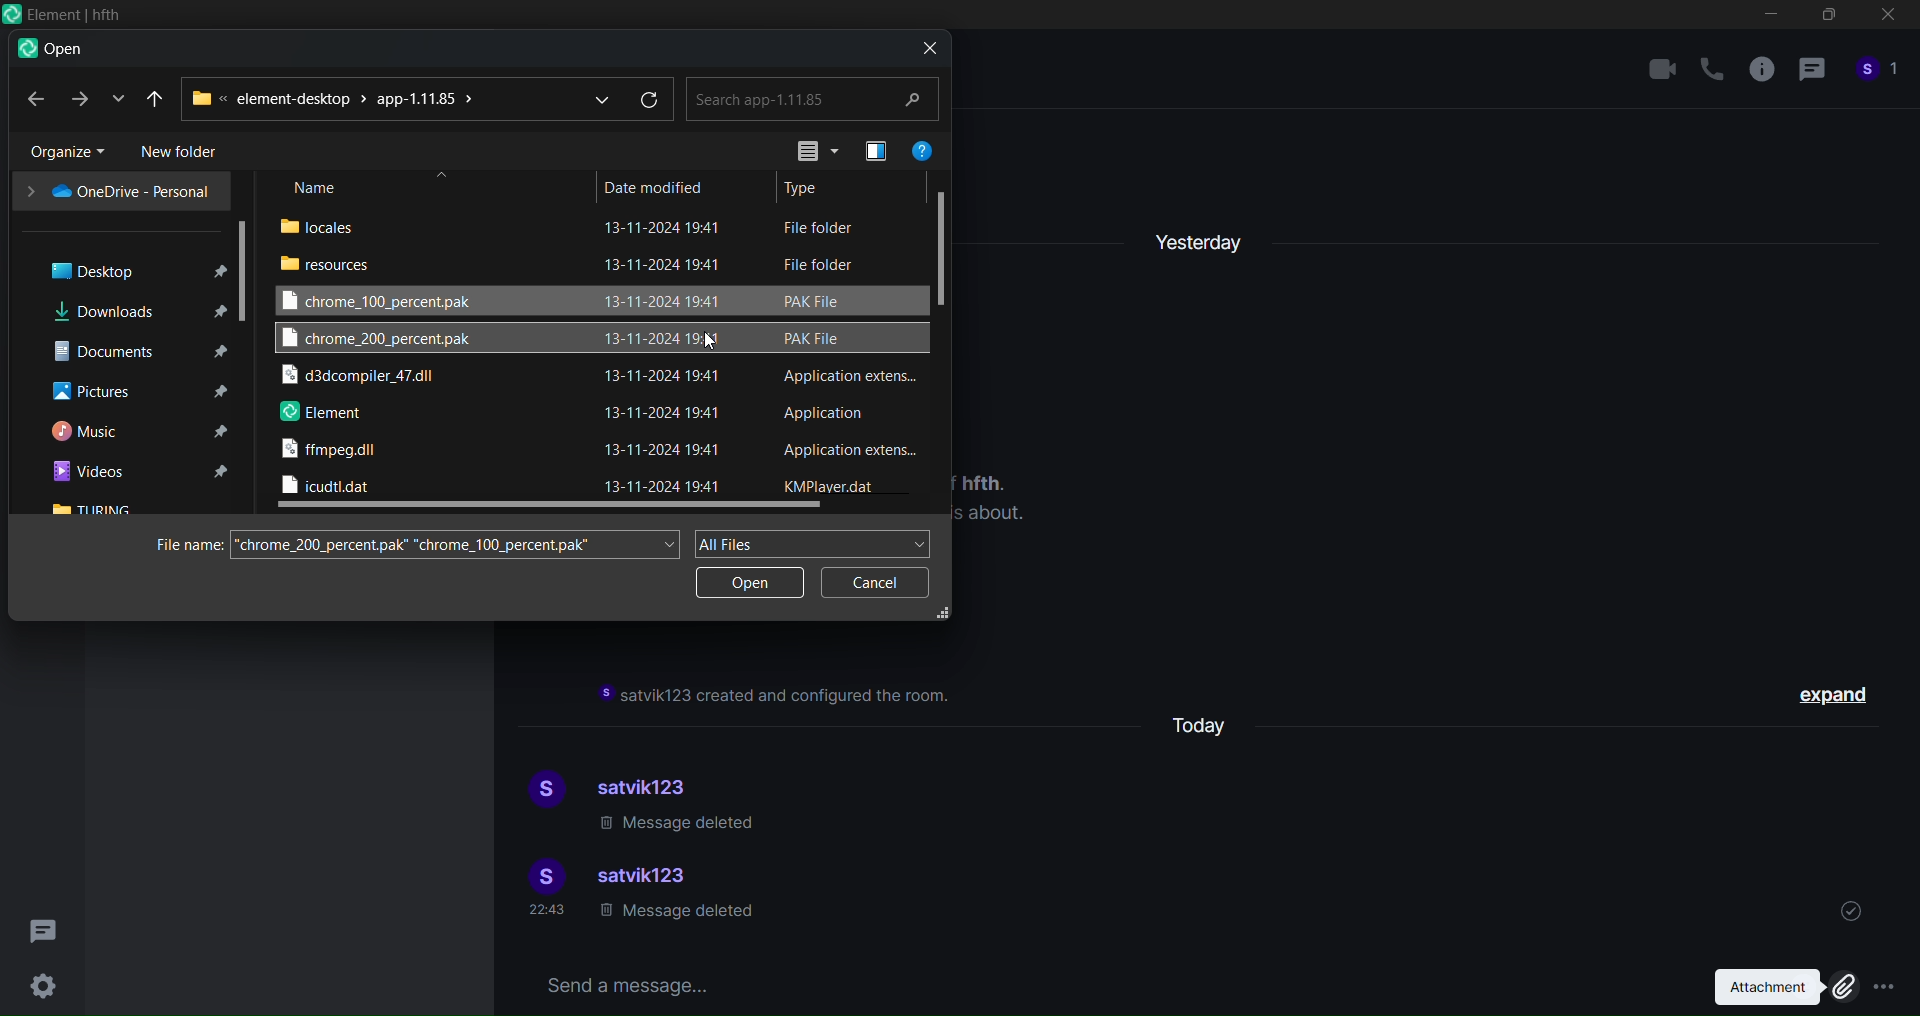  I want to click on icudtl dll, so click(328, 486).